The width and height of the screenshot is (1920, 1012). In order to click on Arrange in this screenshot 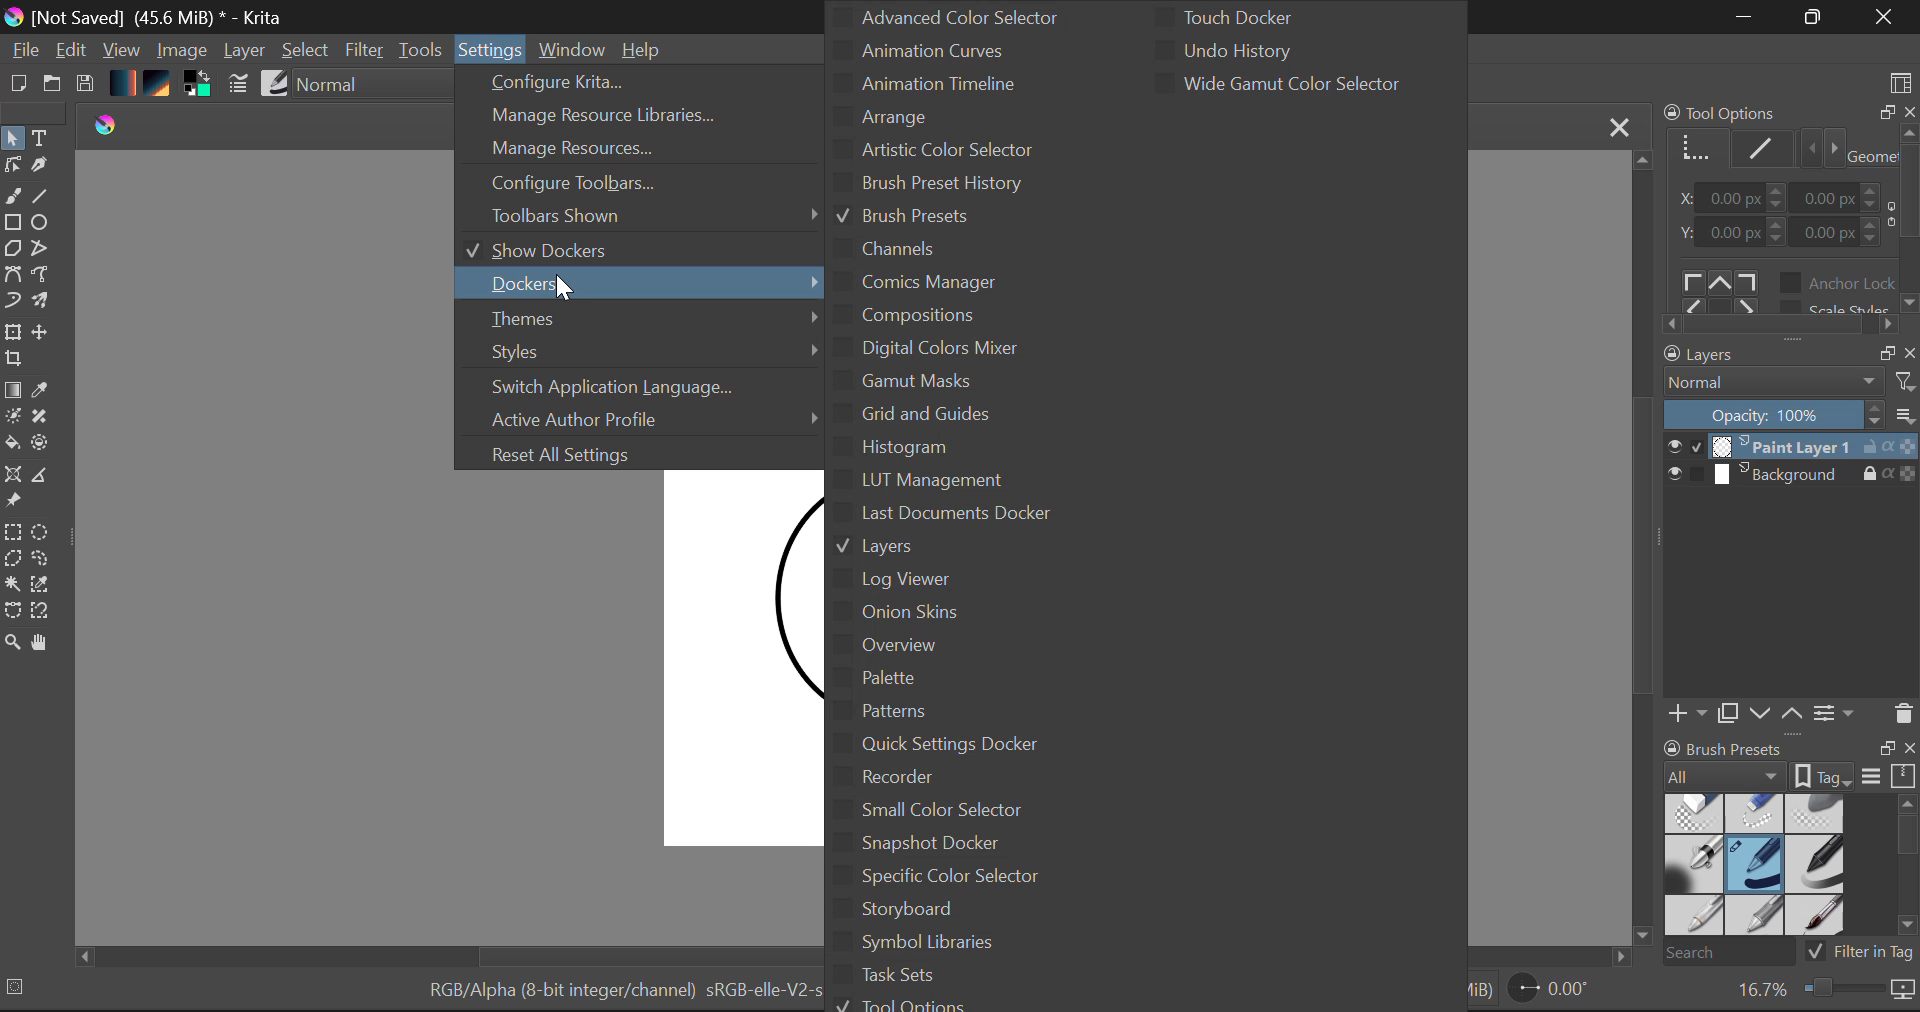, I will do `click(934, 116)`.